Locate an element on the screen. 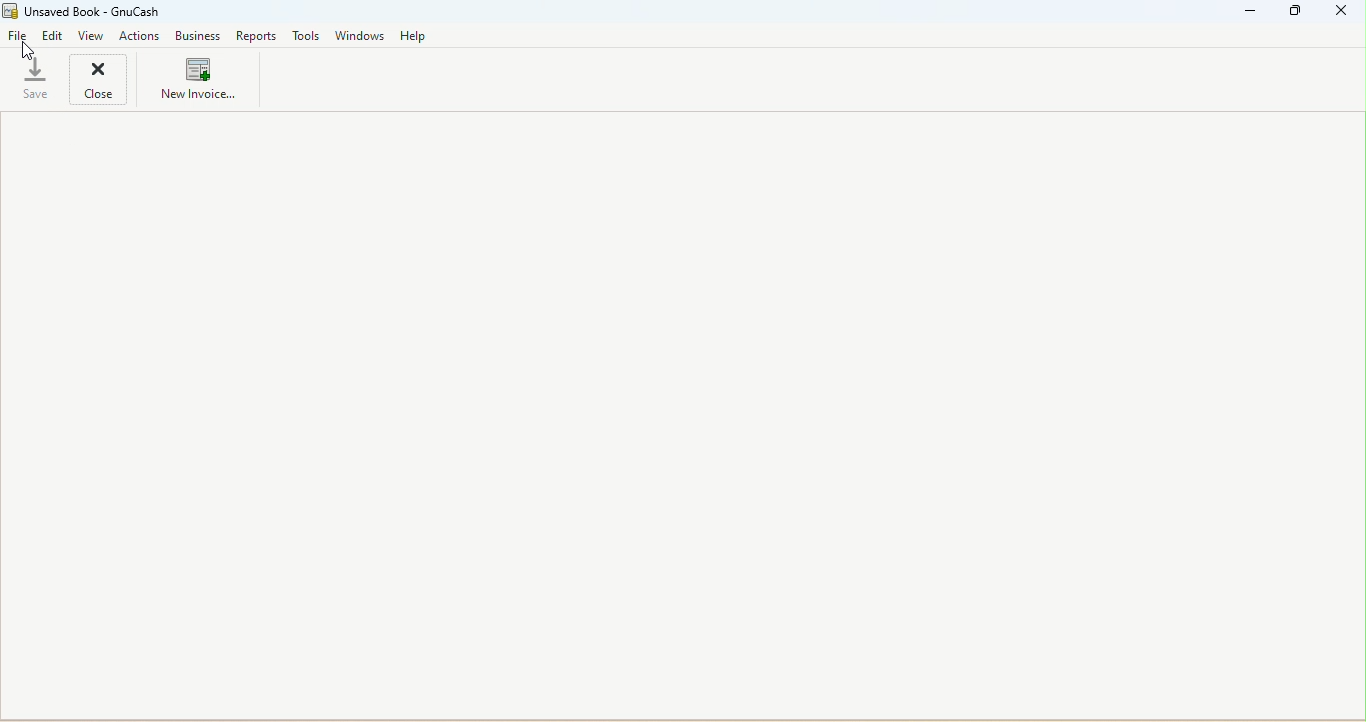 The height and width of the screenshot is (722, 1366). Save is located at coordinates (31, 78).